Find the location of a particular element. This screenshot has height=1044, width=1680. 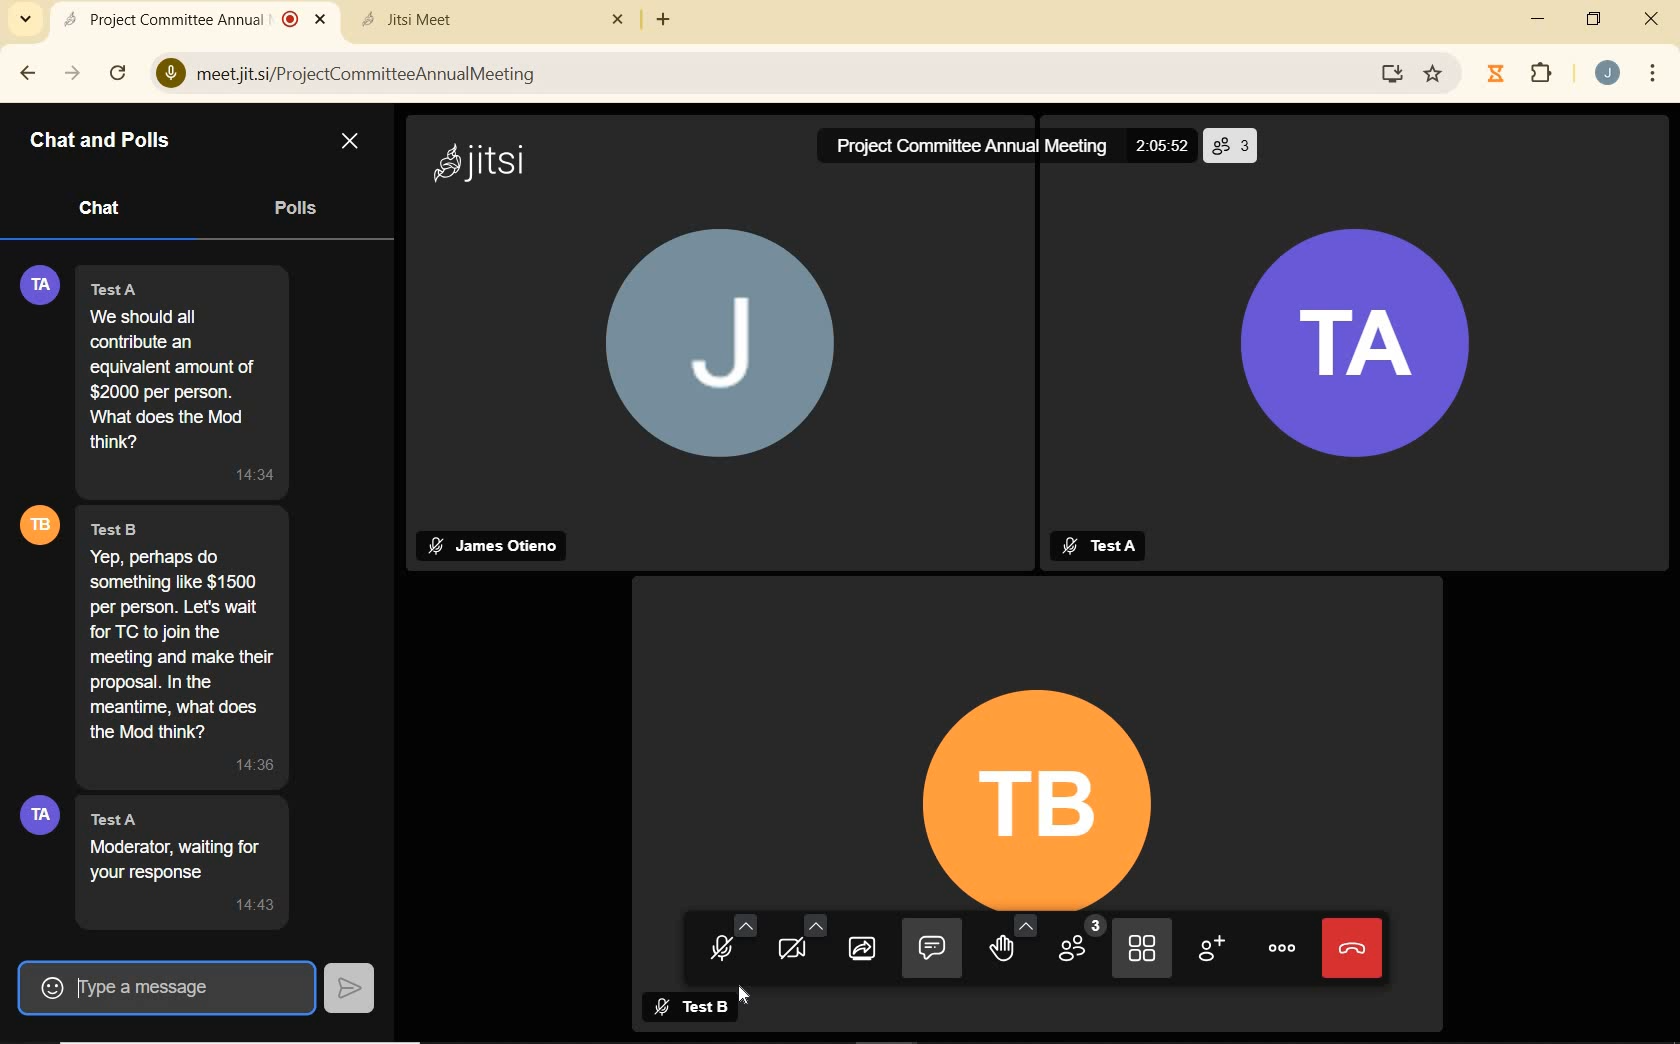

jitsi is located at coordinates (482, 161).